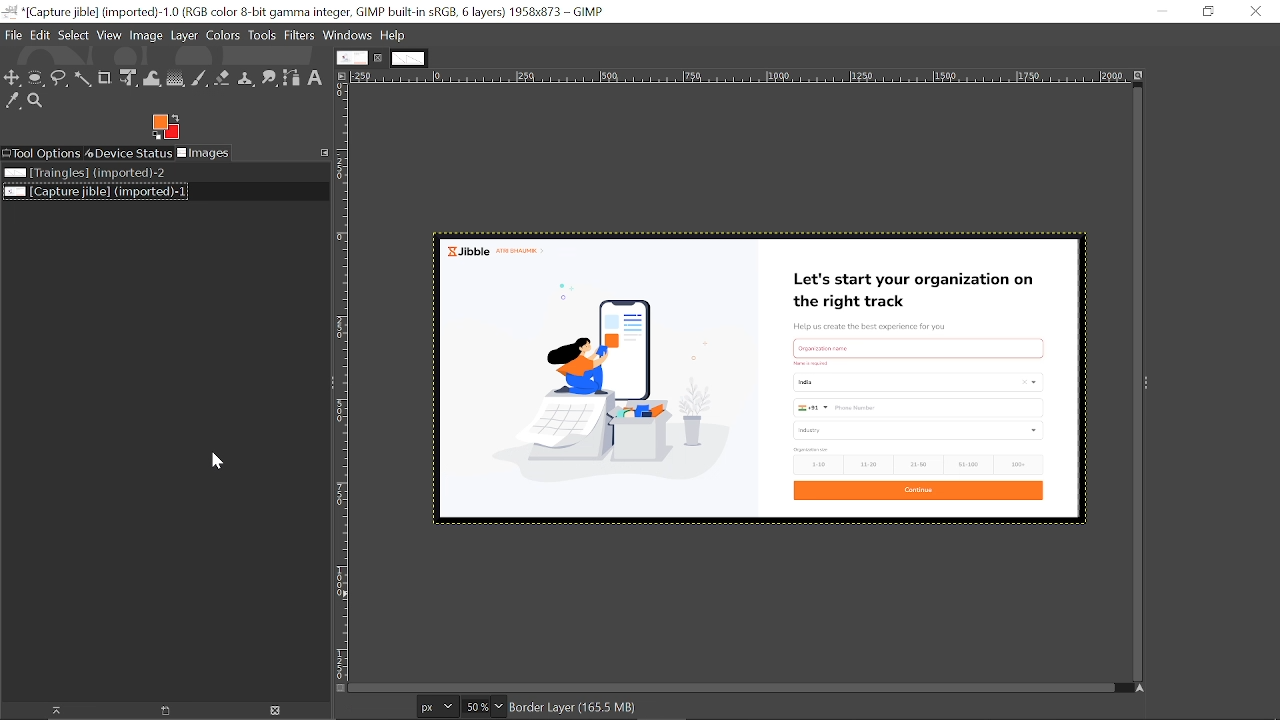  I want to click on Tools, so click(262, 35).